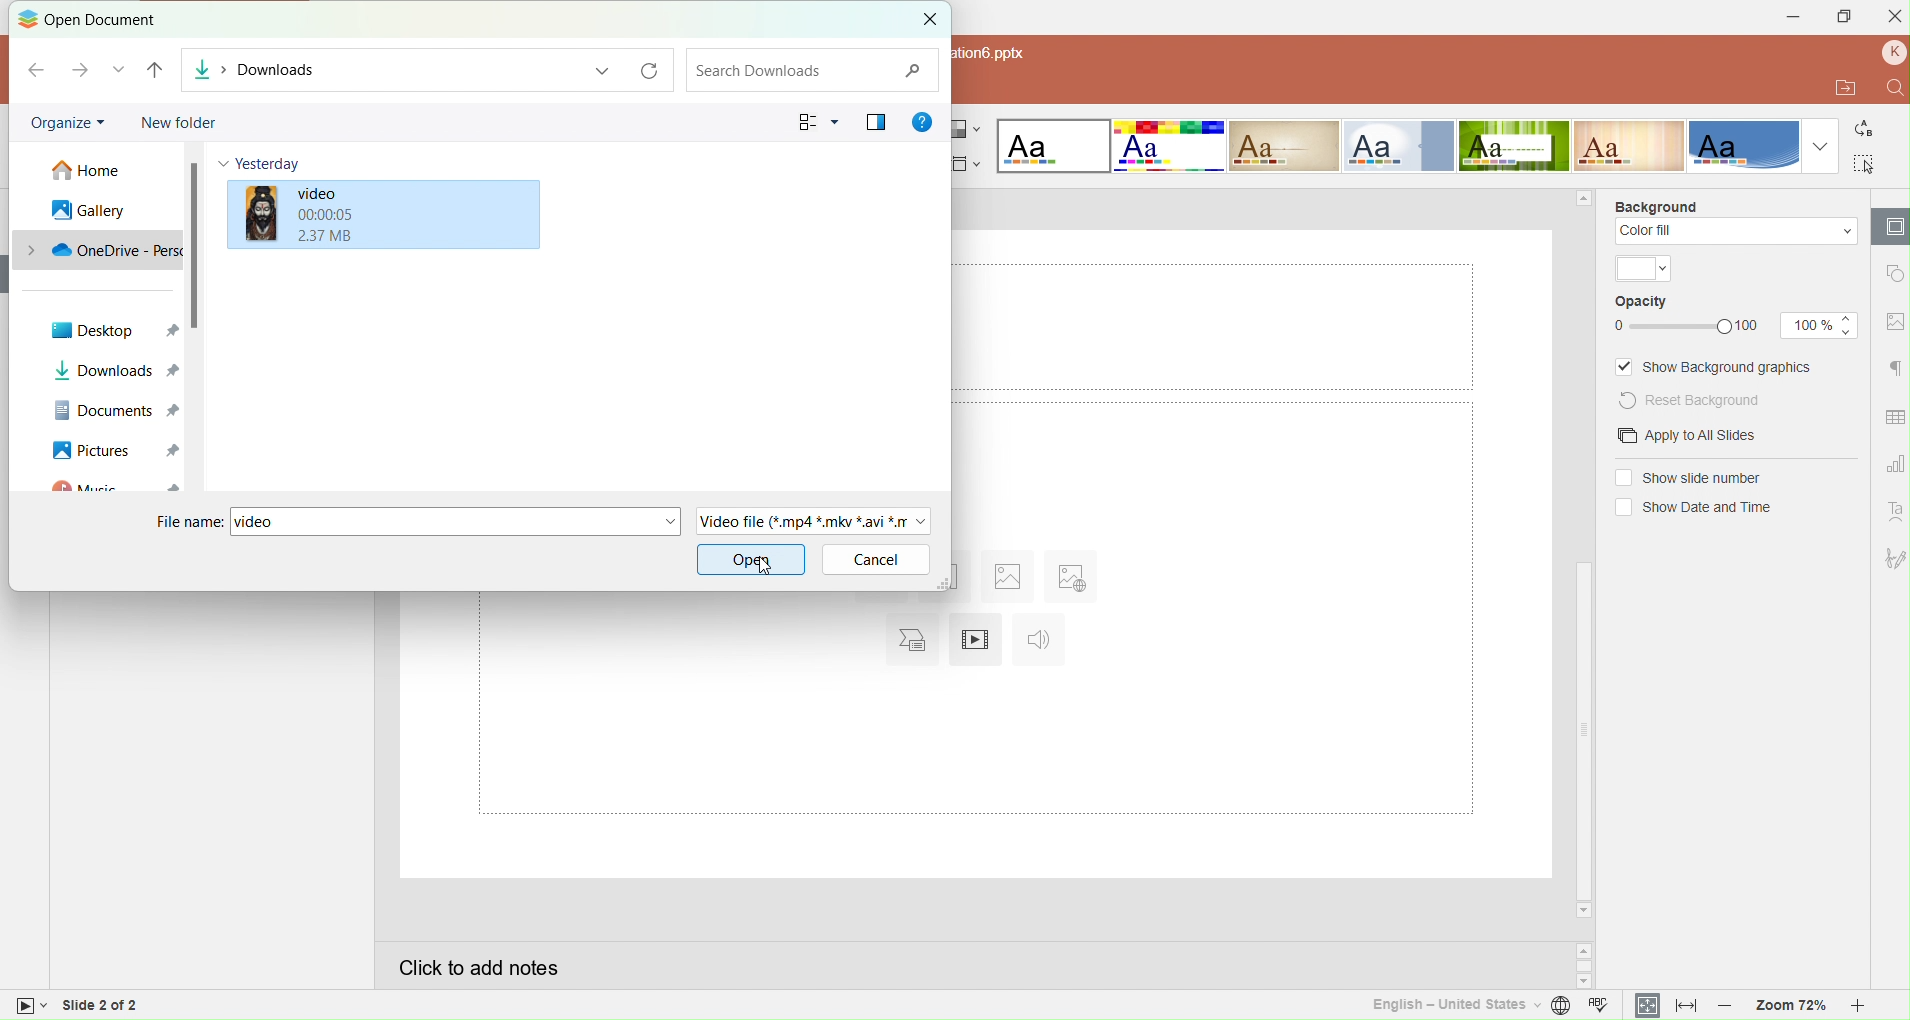 This screenshot has height=1020, width=1910. What do you see at coordinates (1818, 146) in the screenshot?
I see `Dropdown` at bounding box center [1818, 146].